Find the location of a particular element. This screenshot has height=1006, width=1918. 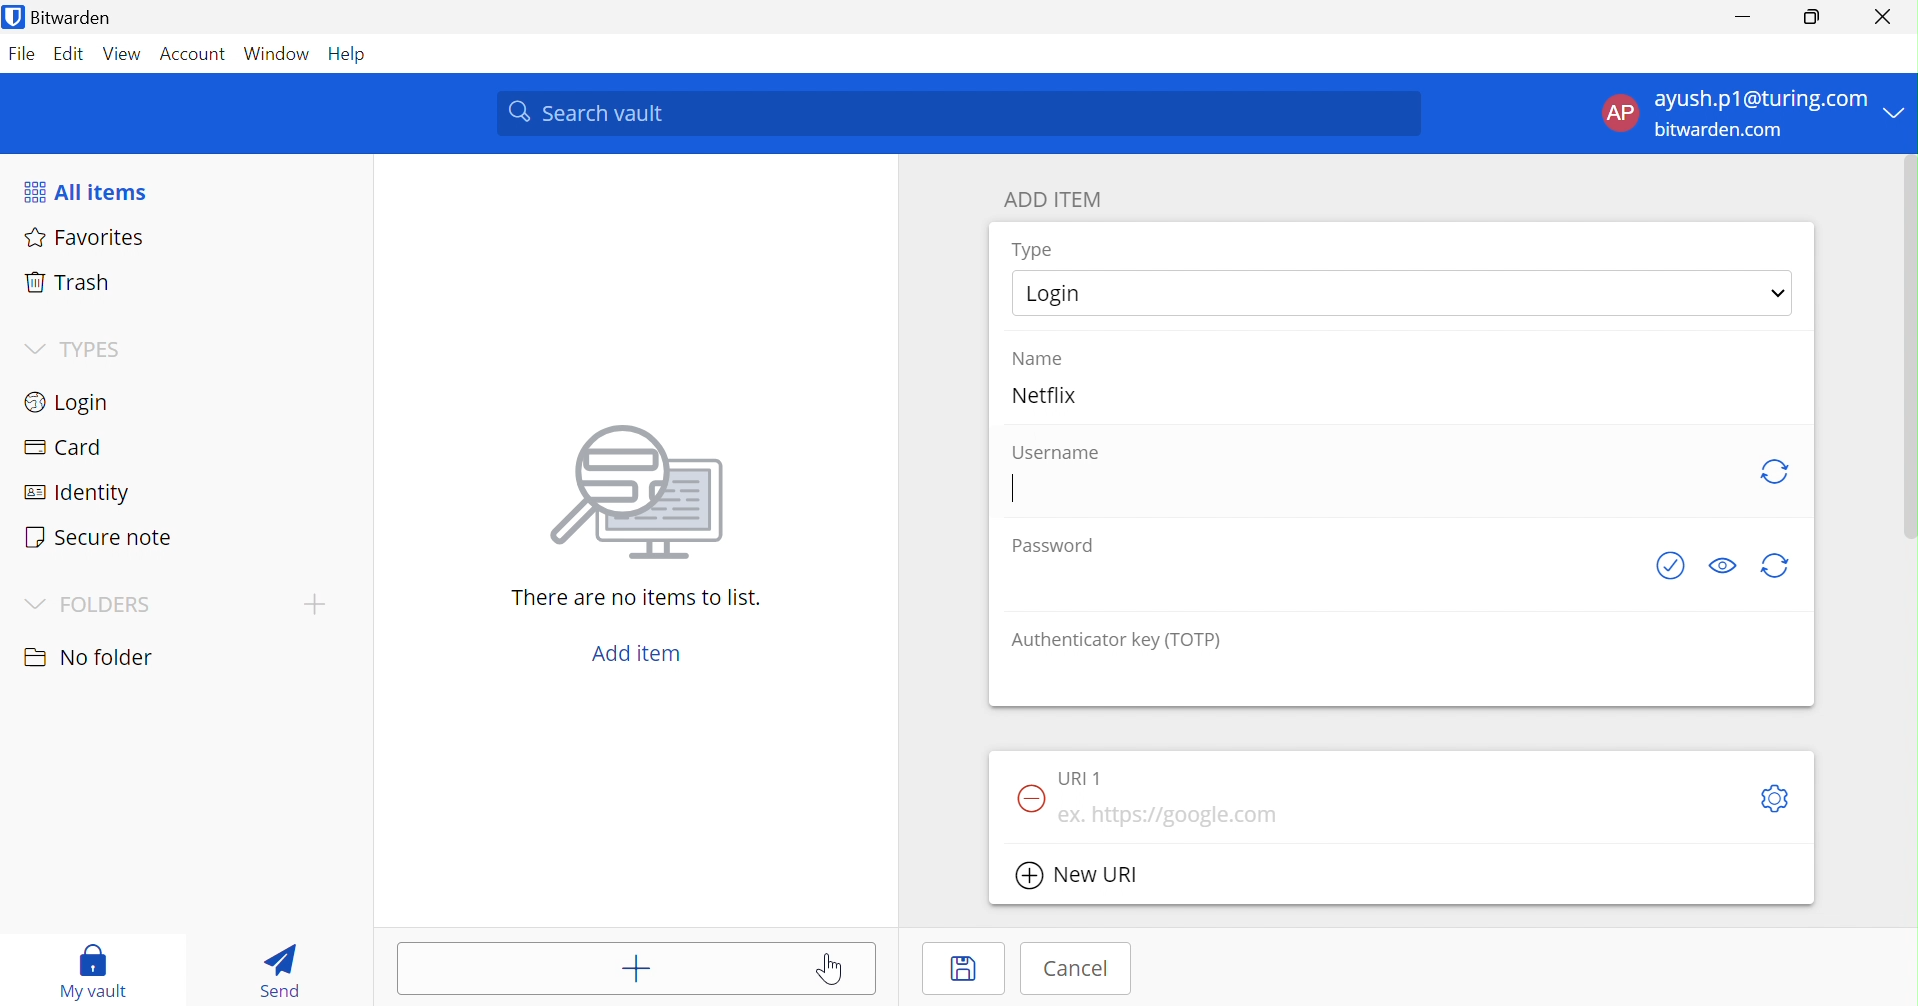

FOLDERS is located at coordinates (85, 606).